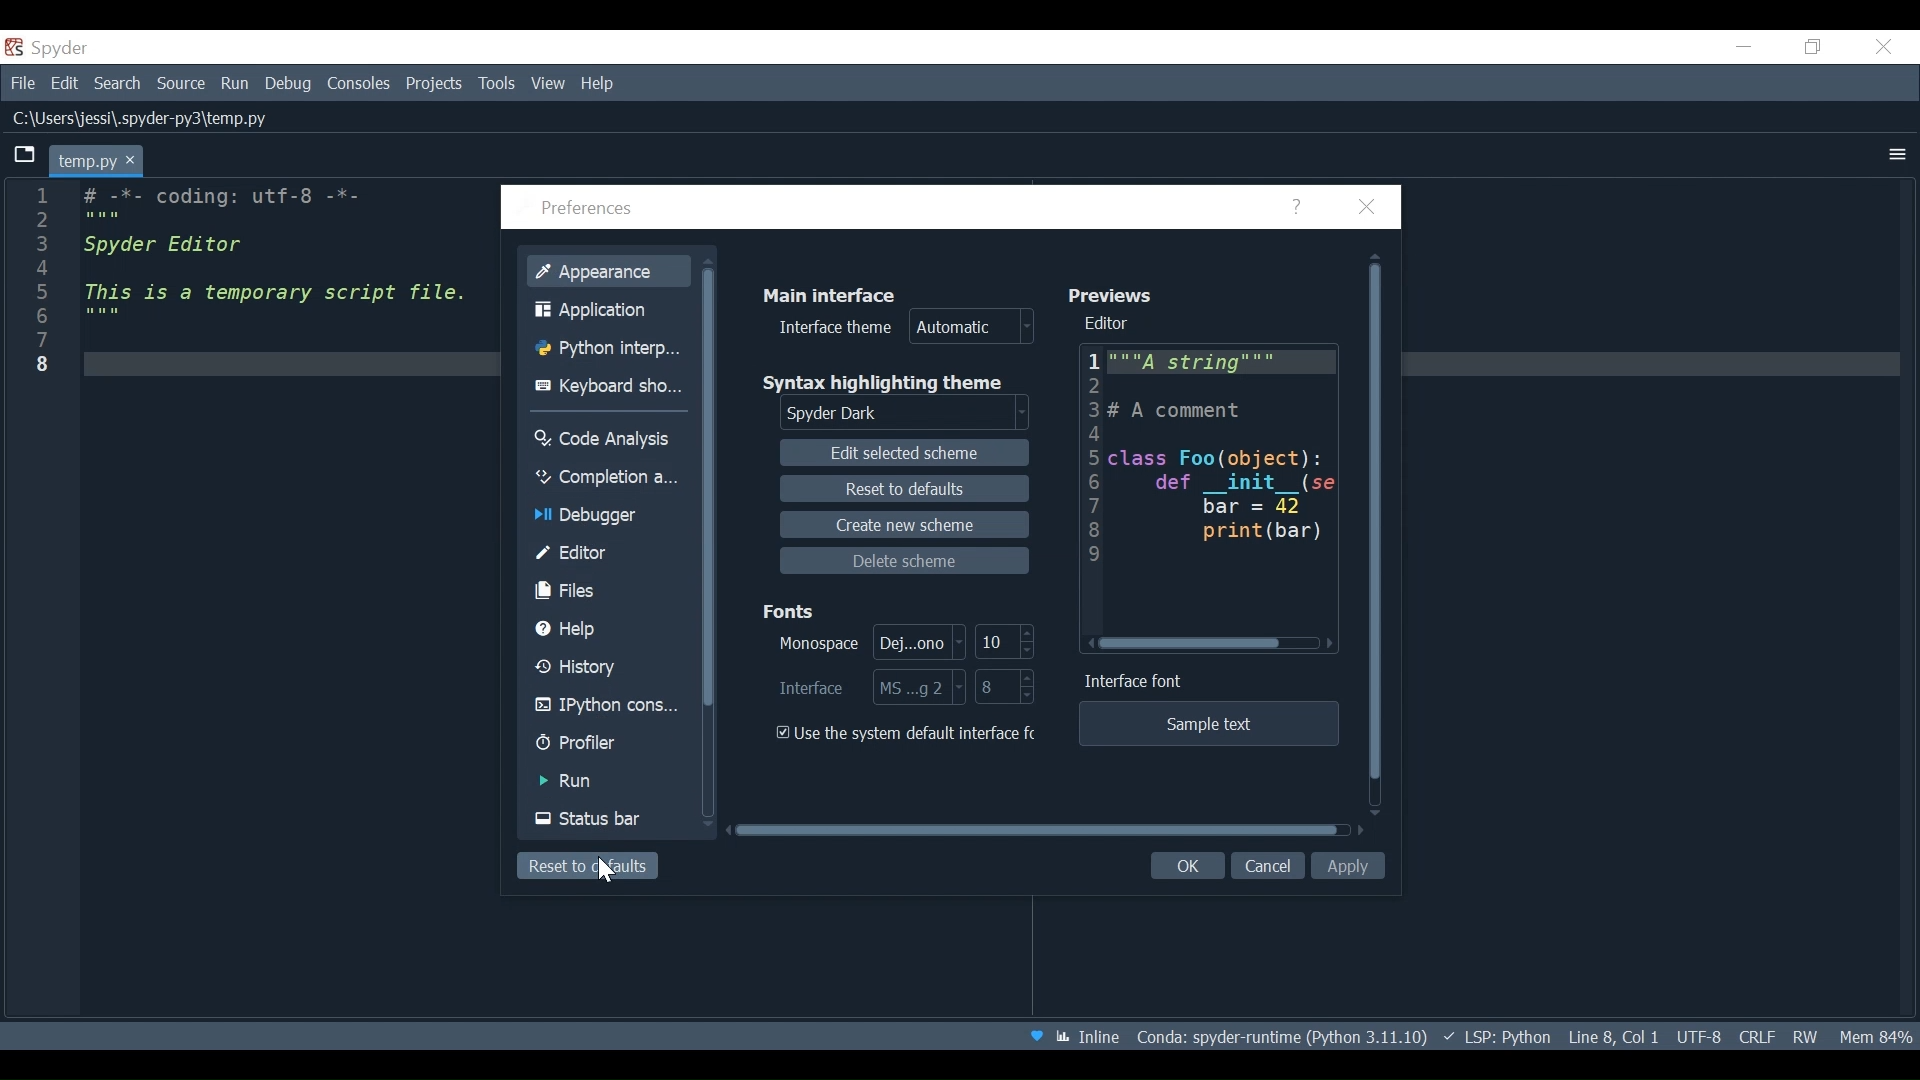  What do you see at coordinates (911, 733) in the screenshot?
I see `(un)check the system default interface font` at bounding box center [911, 733].